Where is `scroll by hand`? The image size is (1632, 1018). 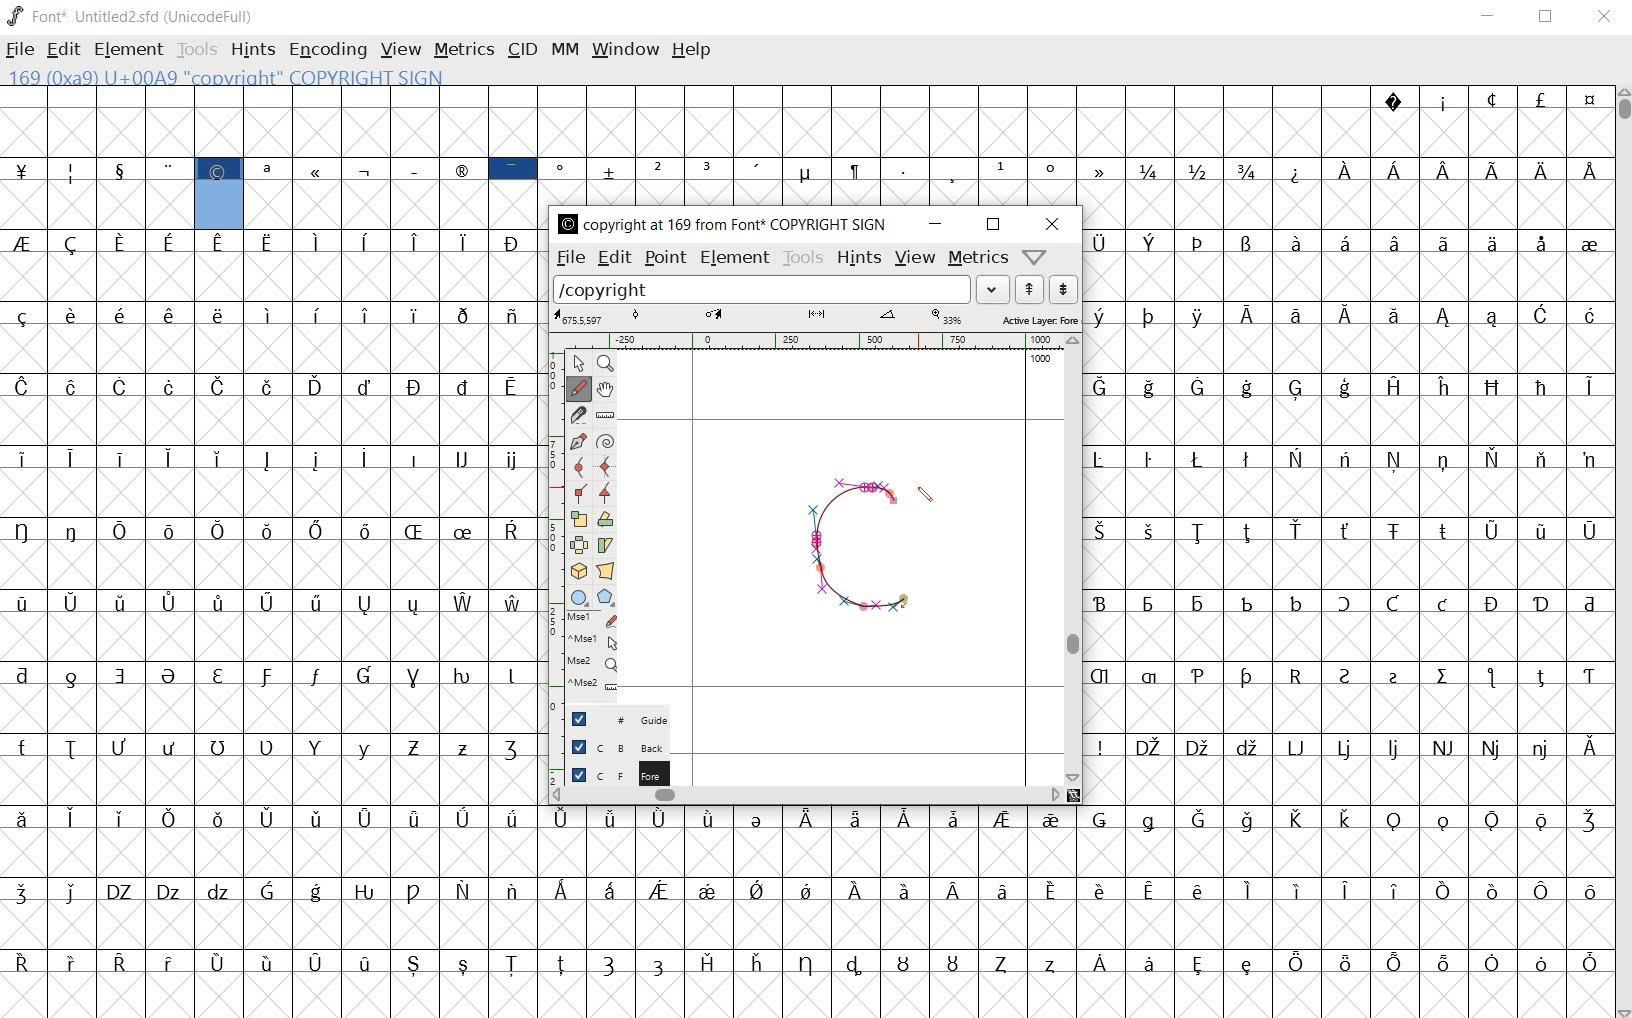 scroll by hand is located at coordinates (604, 390).